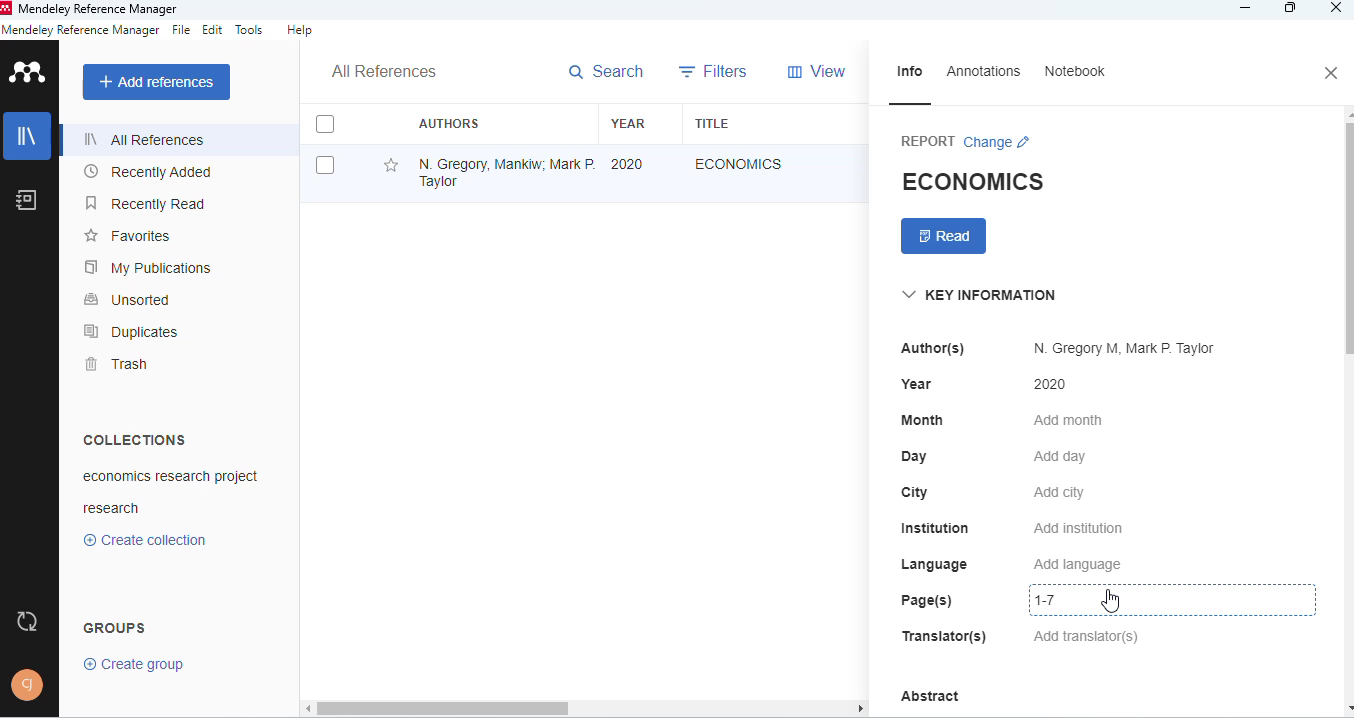  Describe the element at coordinates (158, 82) in the screenshot. I see `add references` at that location.